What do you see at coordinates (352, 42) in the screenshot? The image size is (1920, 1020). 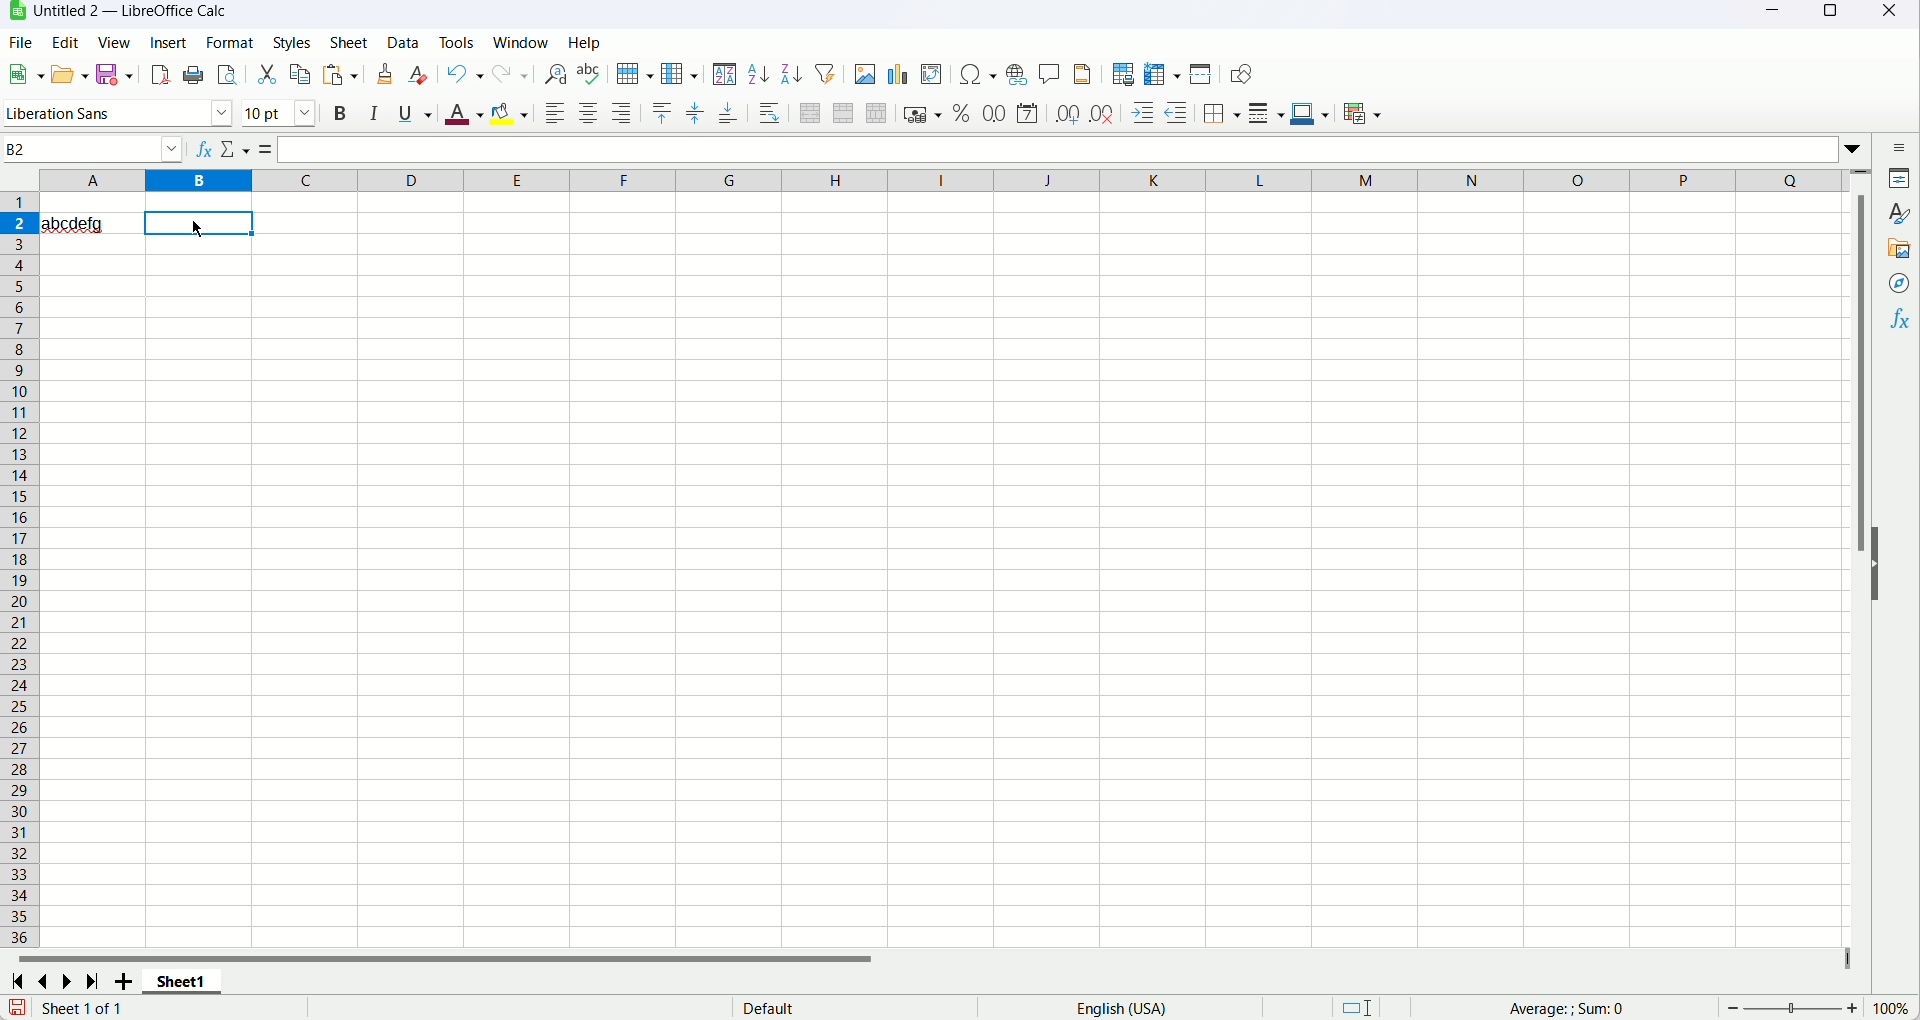 I see `sheet` at bounding box center [352, 42].